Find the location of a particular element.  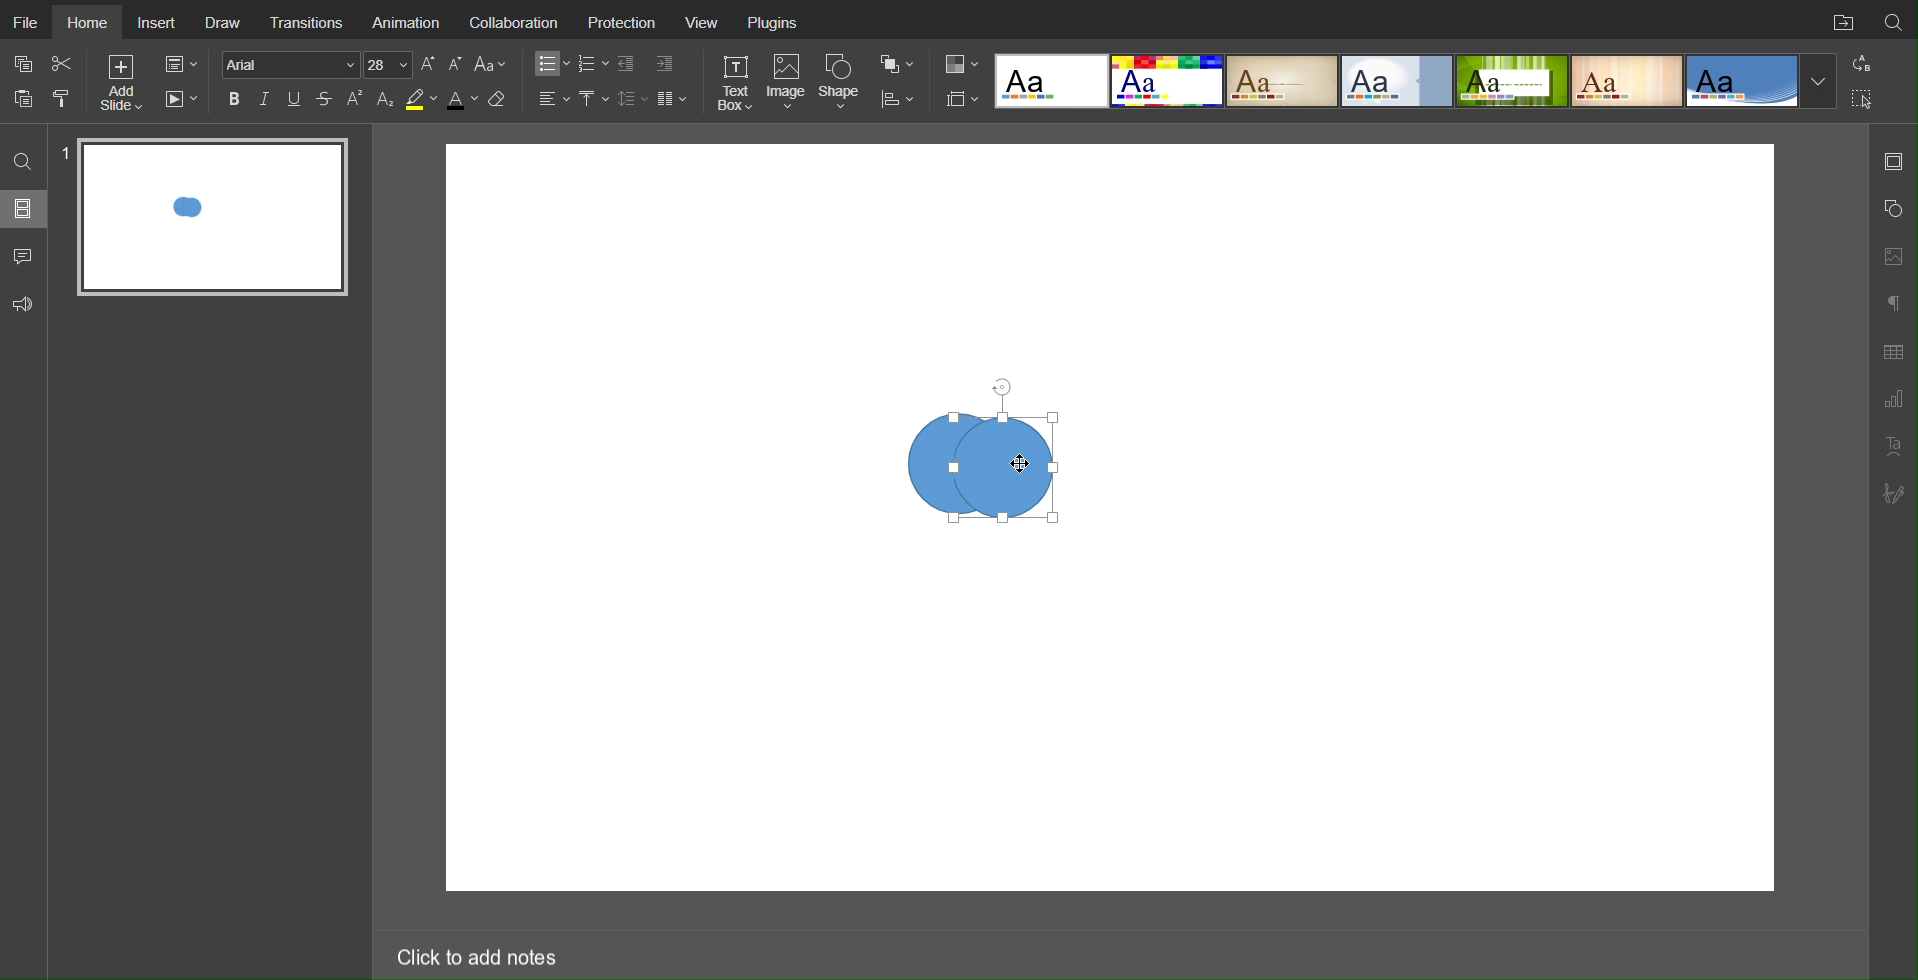

Font Case is located at coordinates (492, 64).